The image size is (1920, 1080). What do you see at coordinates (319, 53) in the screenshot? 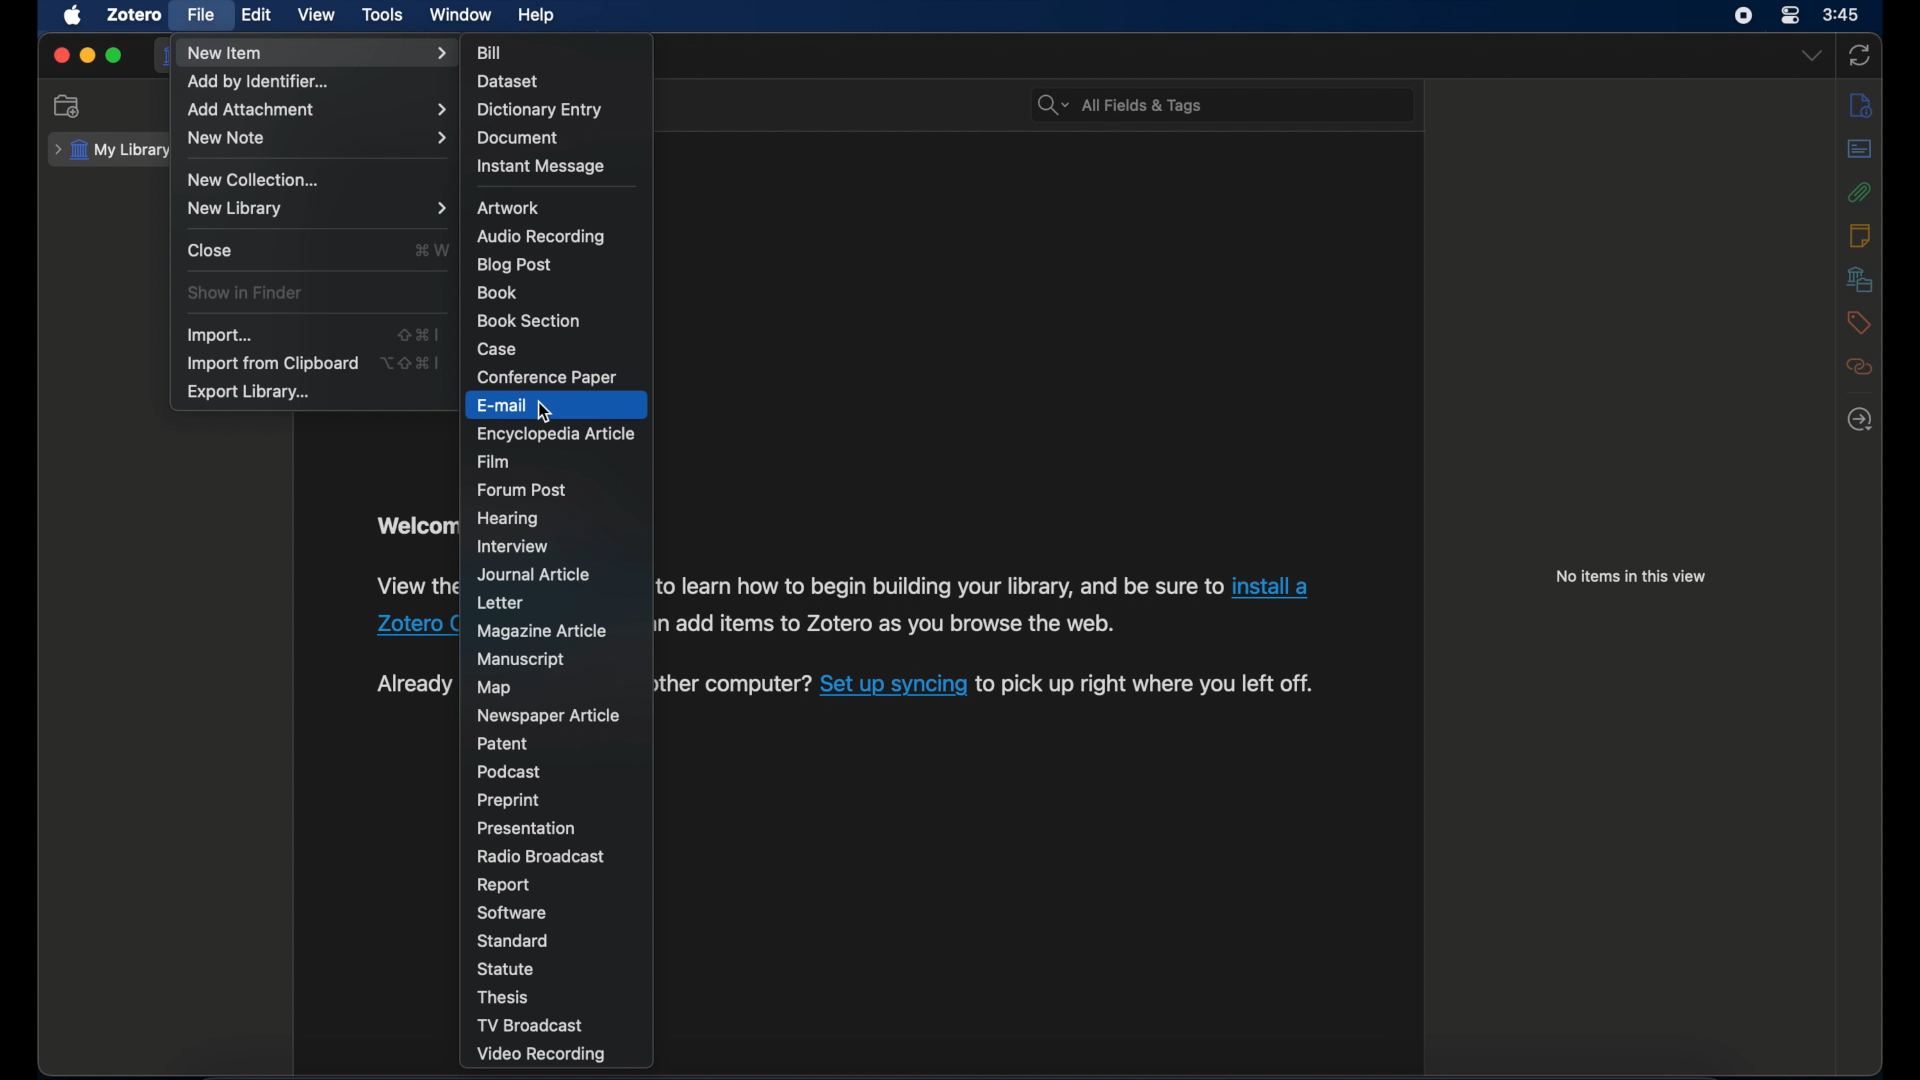
I see `new item` at bounding box center [319, 53].